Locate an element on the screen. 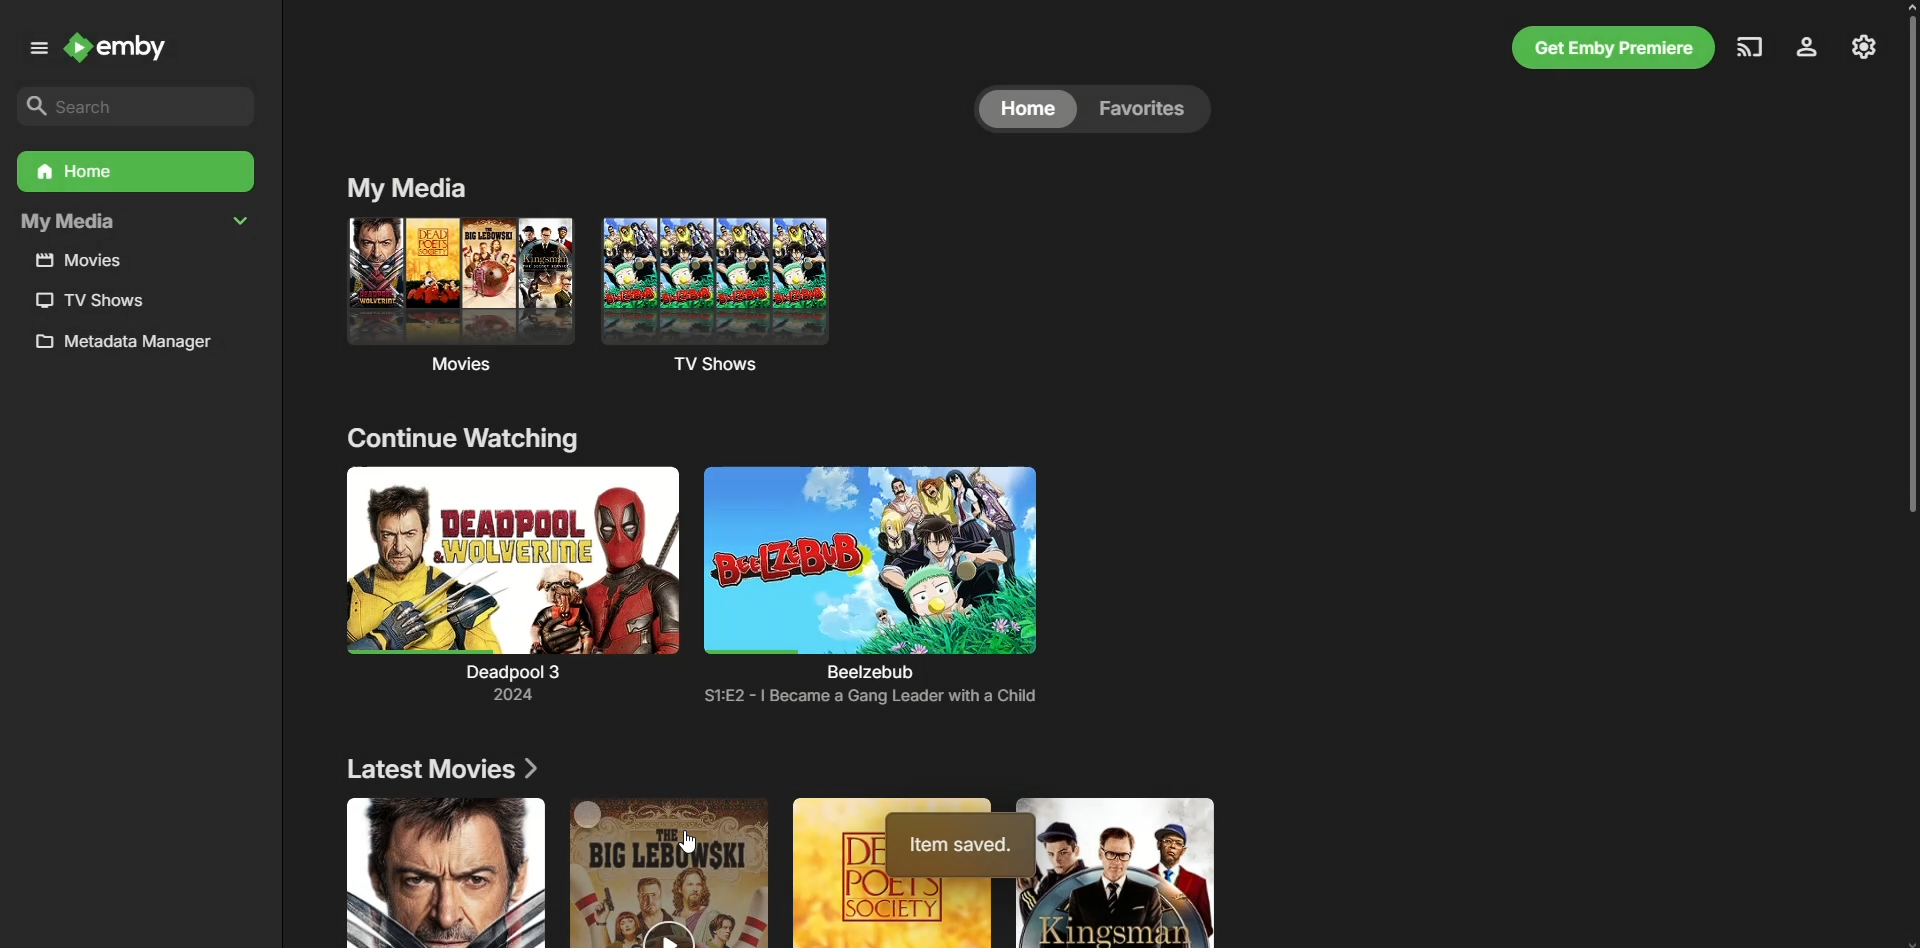 The width and height of the screenshot is (1920, 948). Latest Movies is located at coordinates (444, 770).